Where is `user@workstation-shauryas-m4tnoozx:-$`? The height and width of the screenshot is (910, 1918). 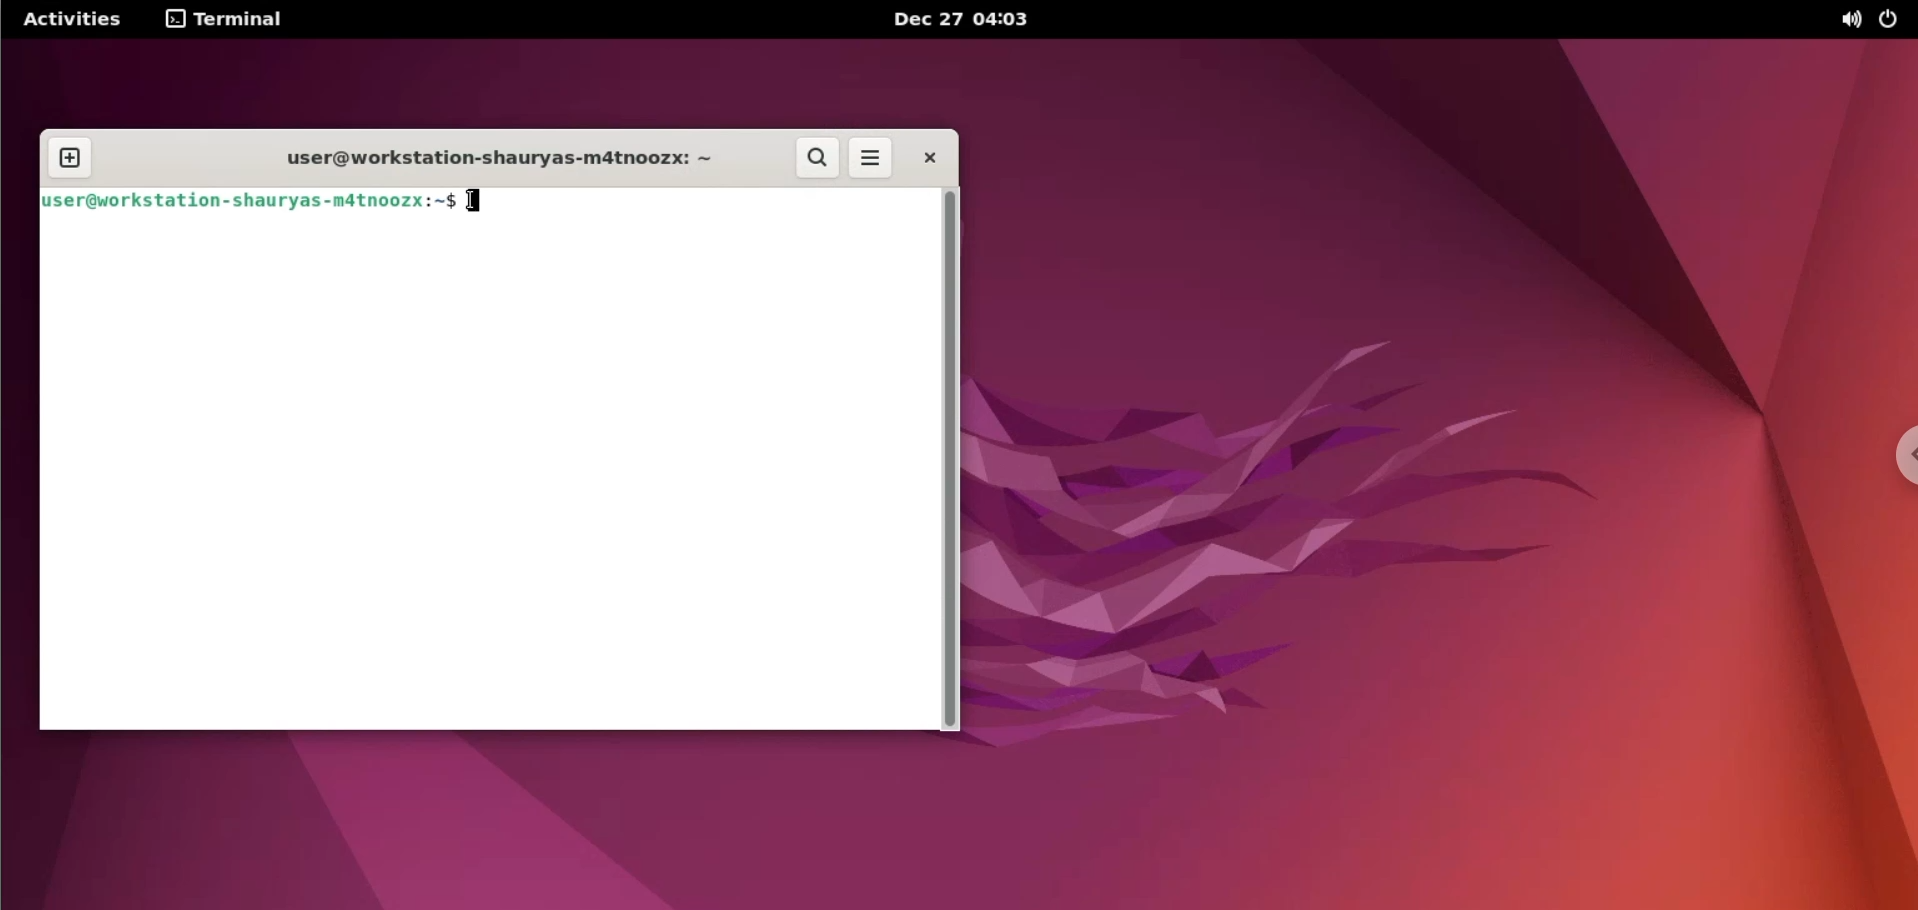 user@workstation-shauryas-m4tnoozx:-$ is located at coordinates (244, 201).